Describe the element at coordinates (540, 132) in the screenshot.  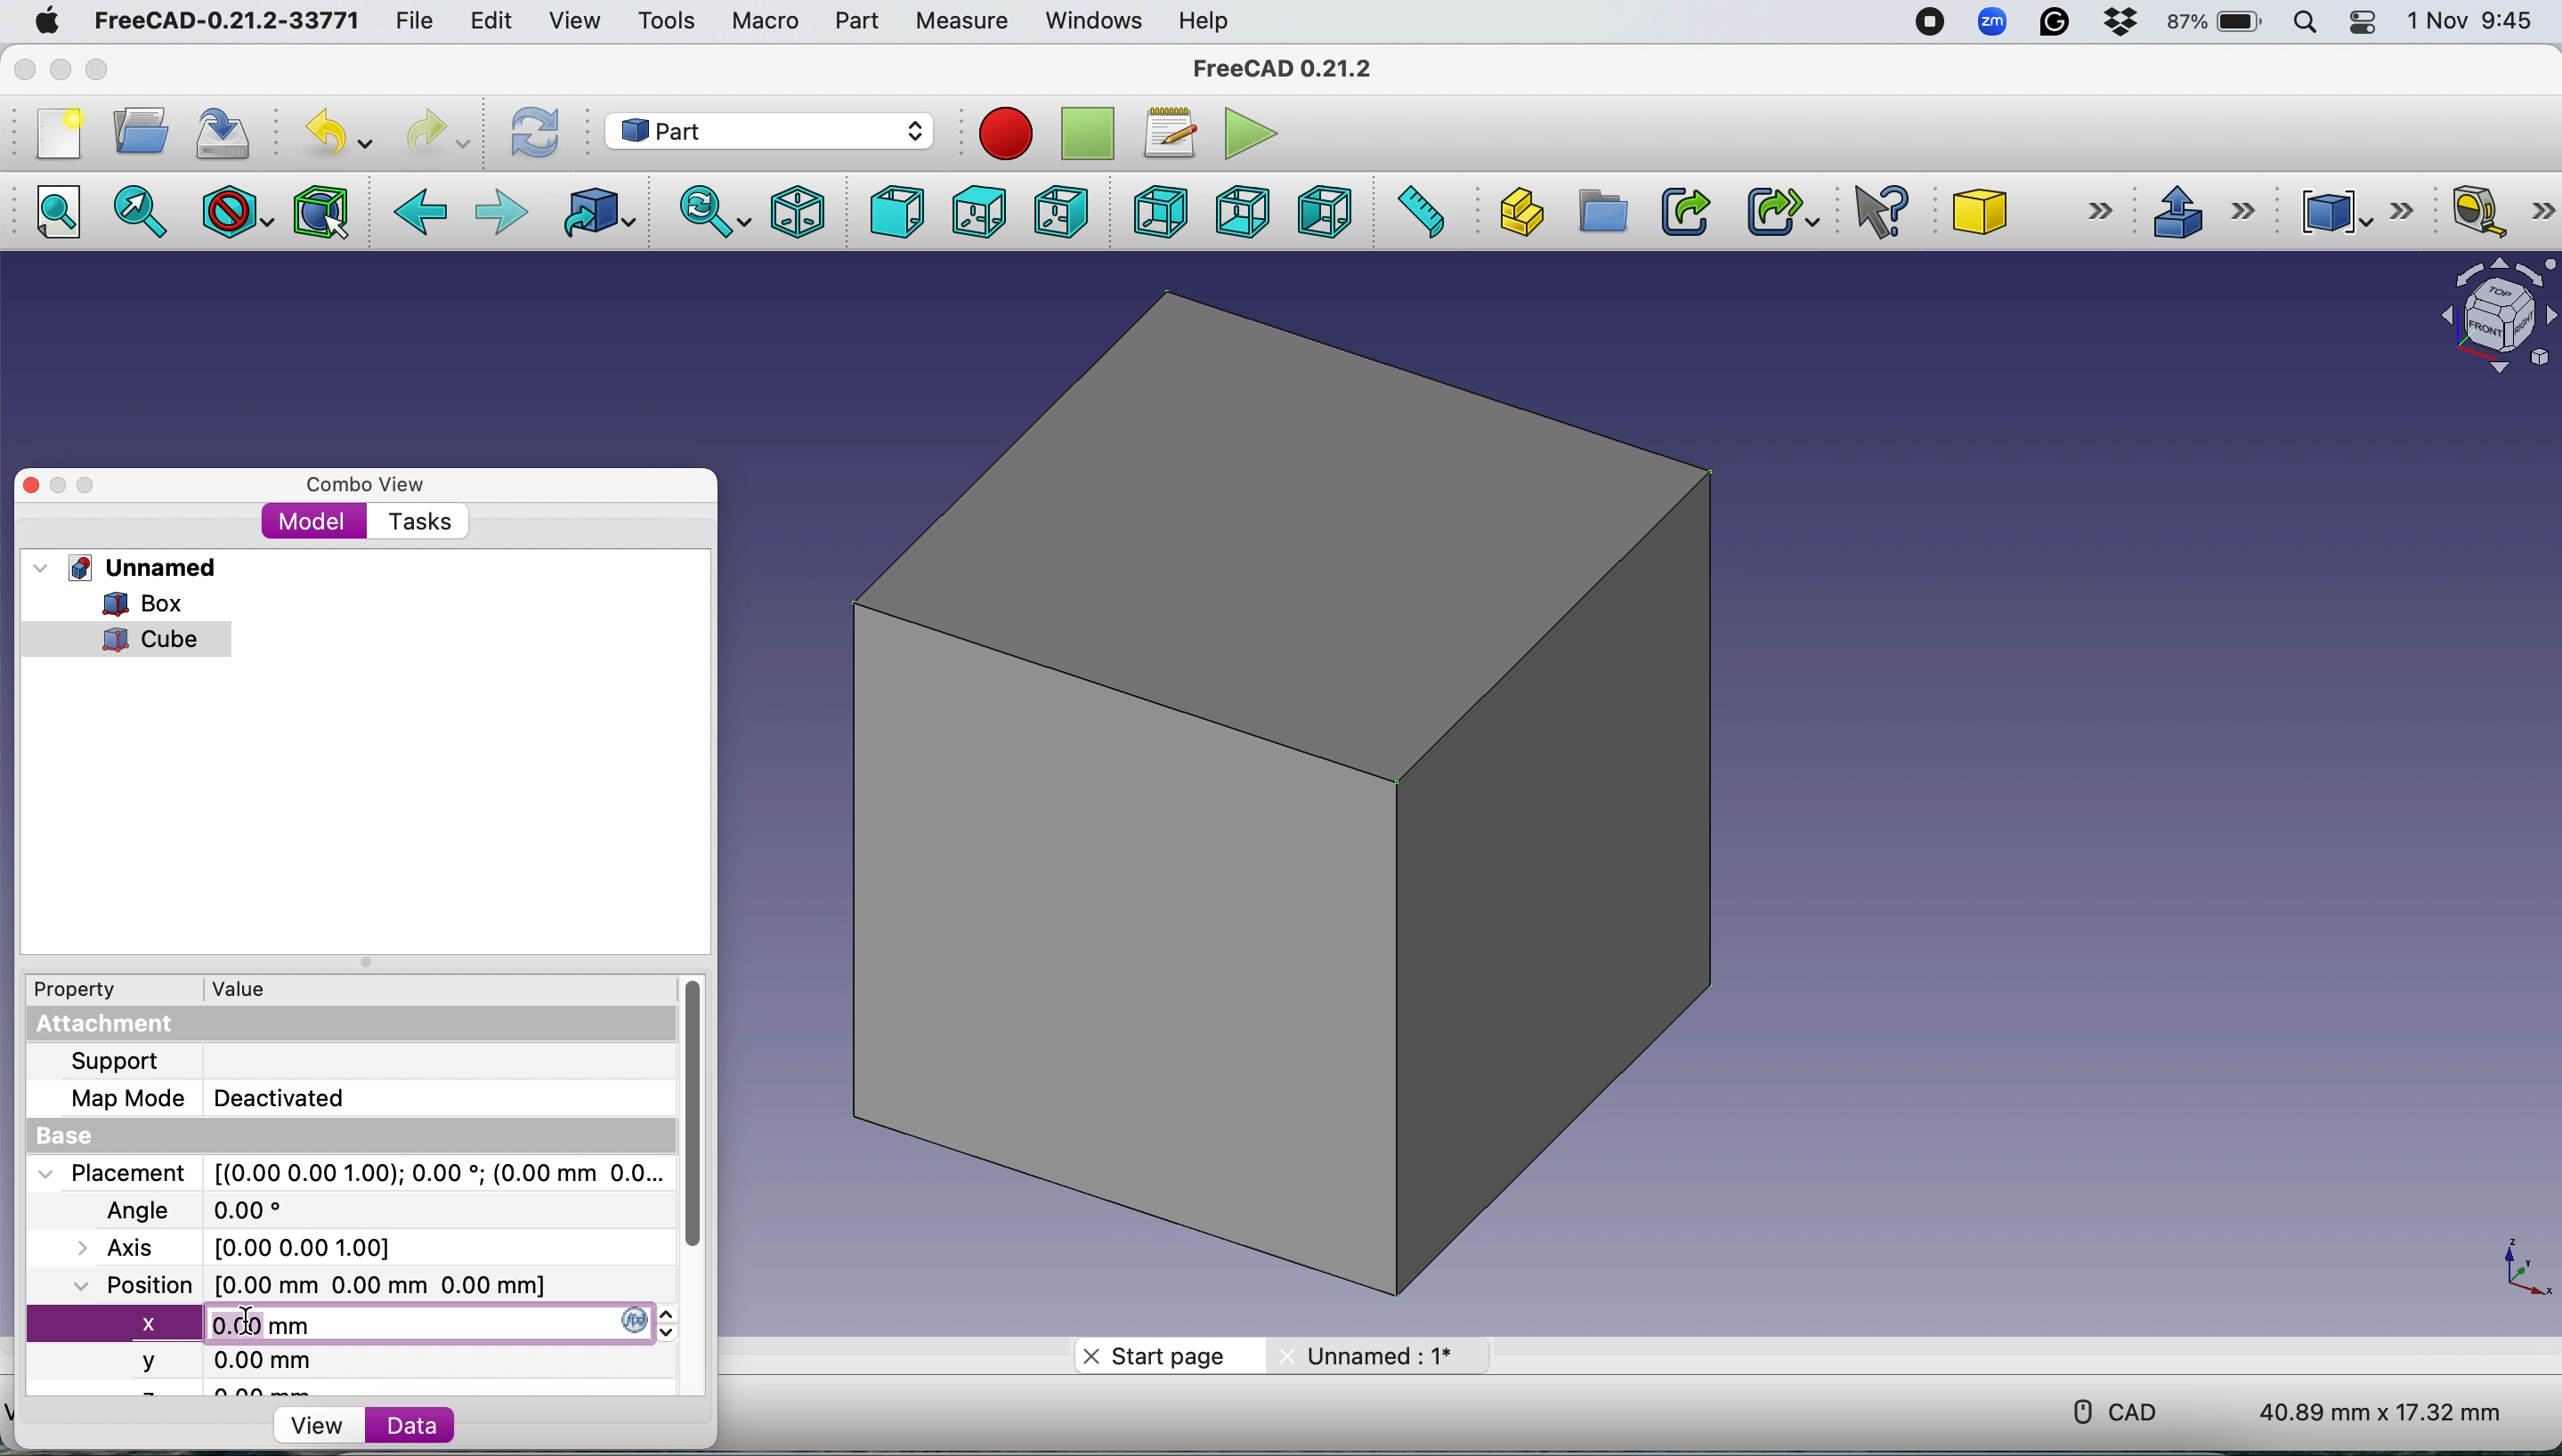
I see `Refresh` at that location.